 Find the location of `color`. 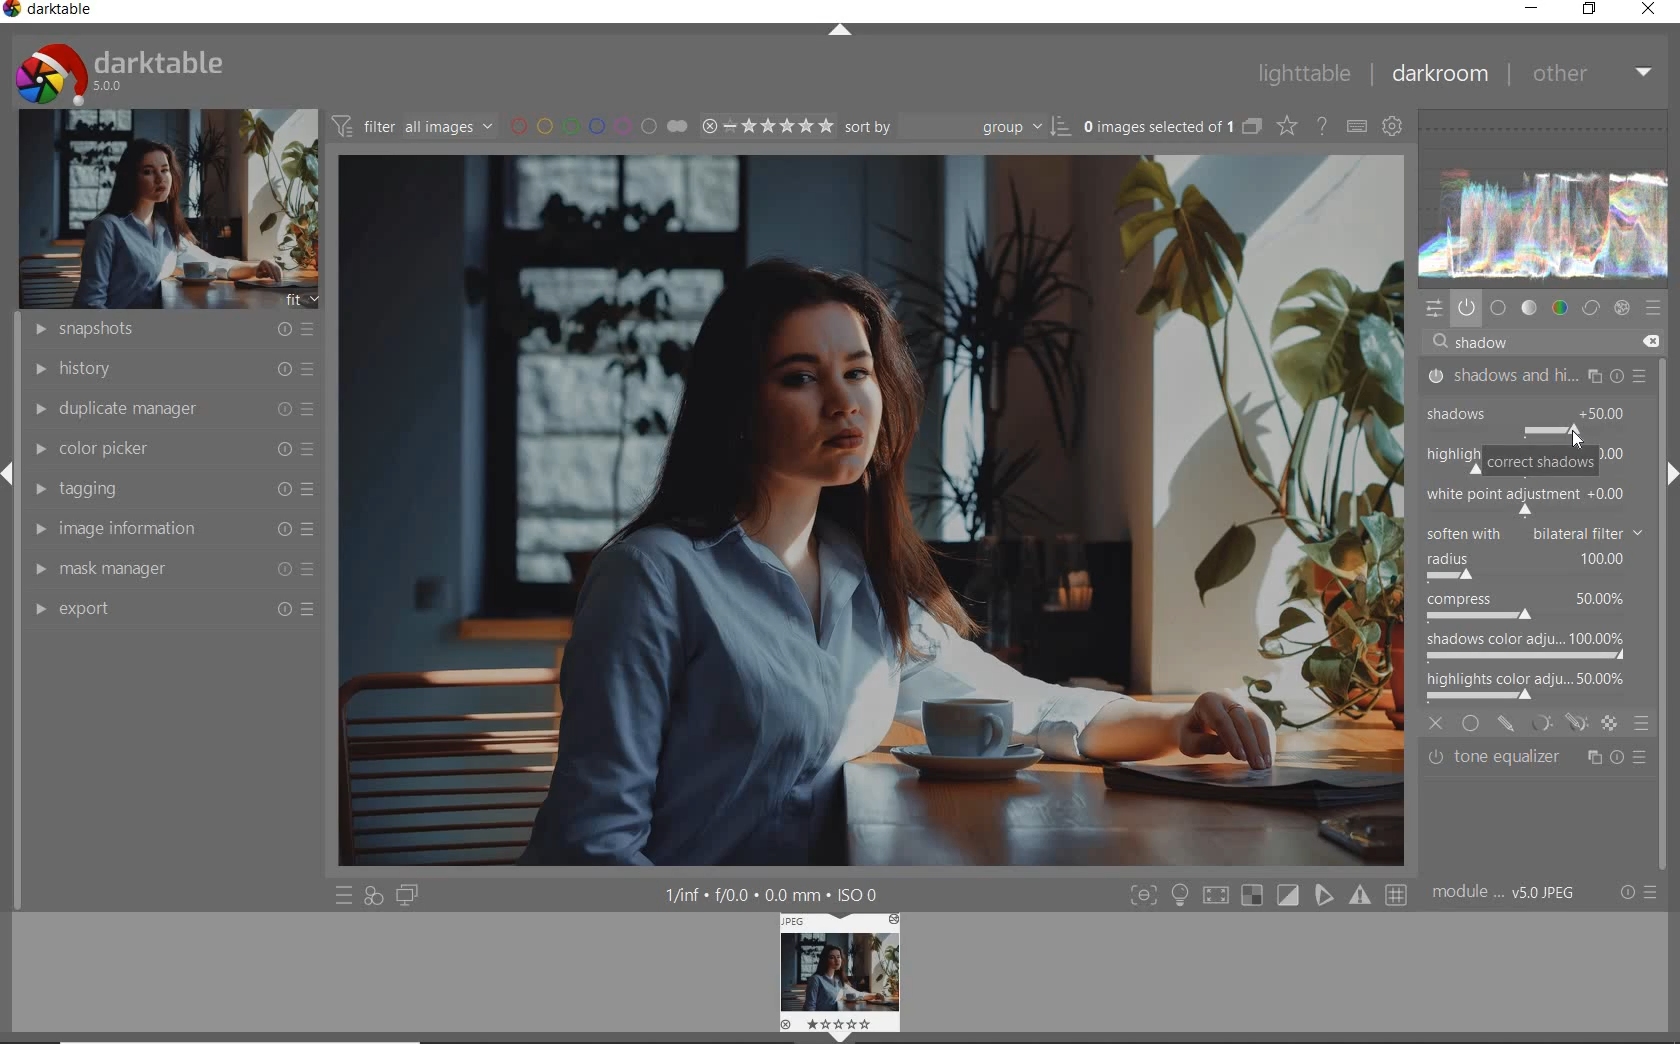

color is located at coordinates (1558, 308).